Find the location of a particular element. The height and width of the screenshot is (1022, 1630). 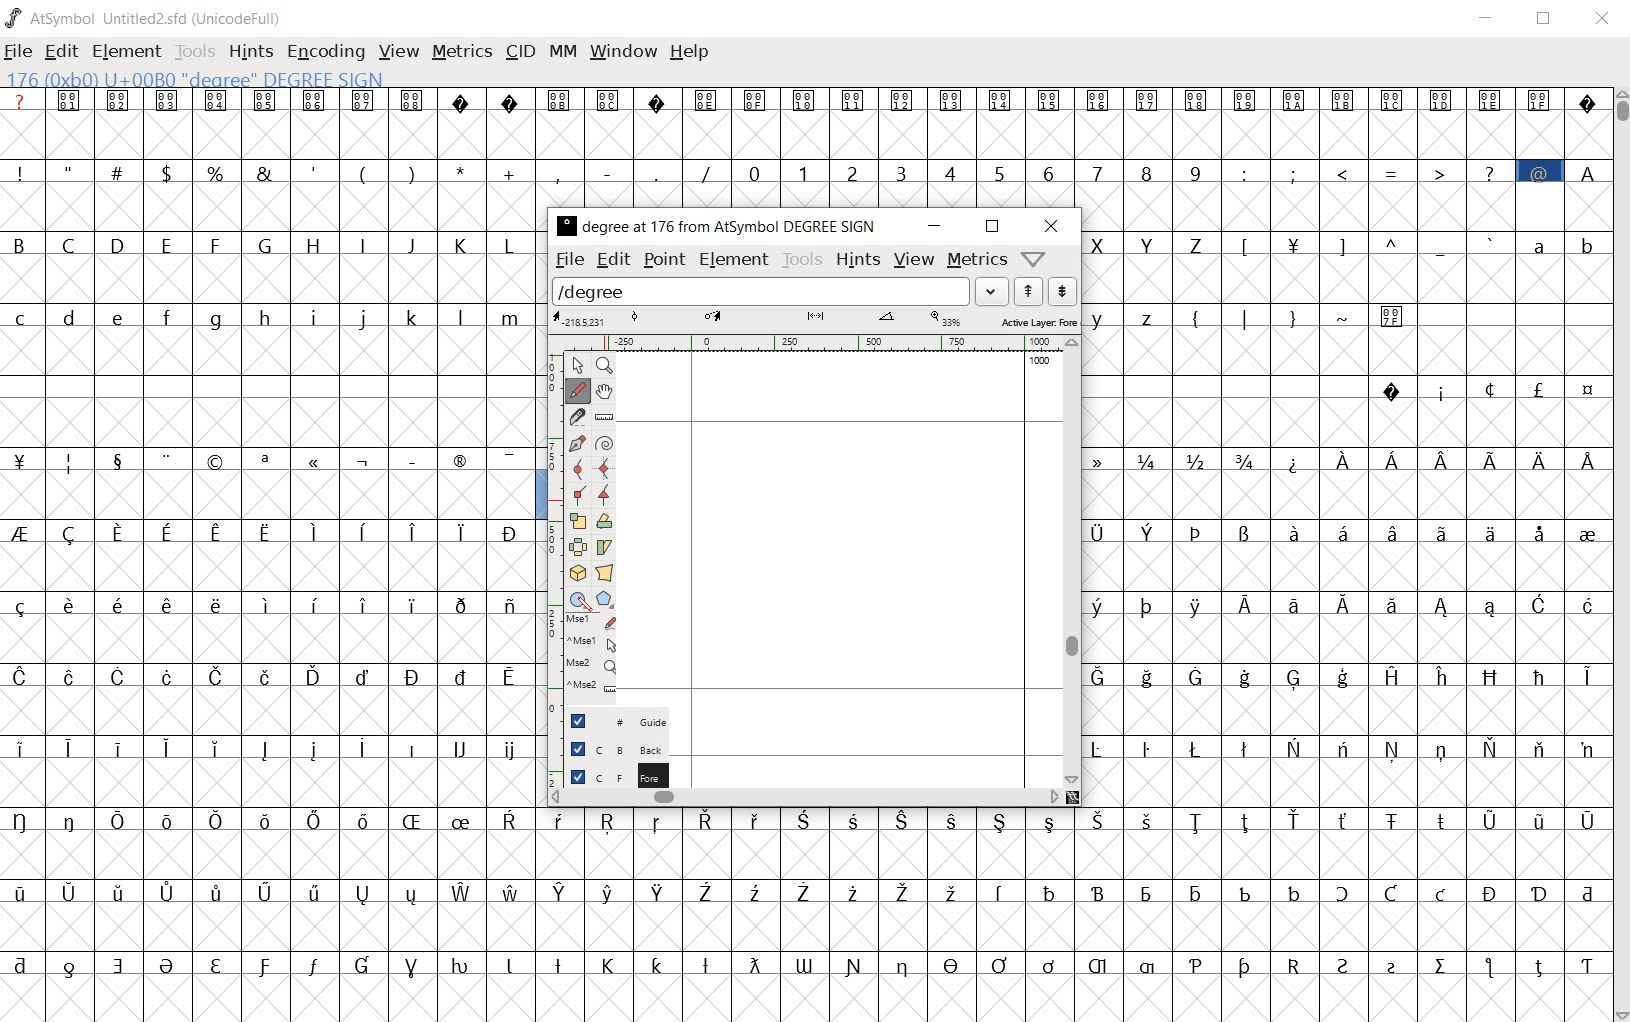

small letters c - m is located at coordinates (260, 318).